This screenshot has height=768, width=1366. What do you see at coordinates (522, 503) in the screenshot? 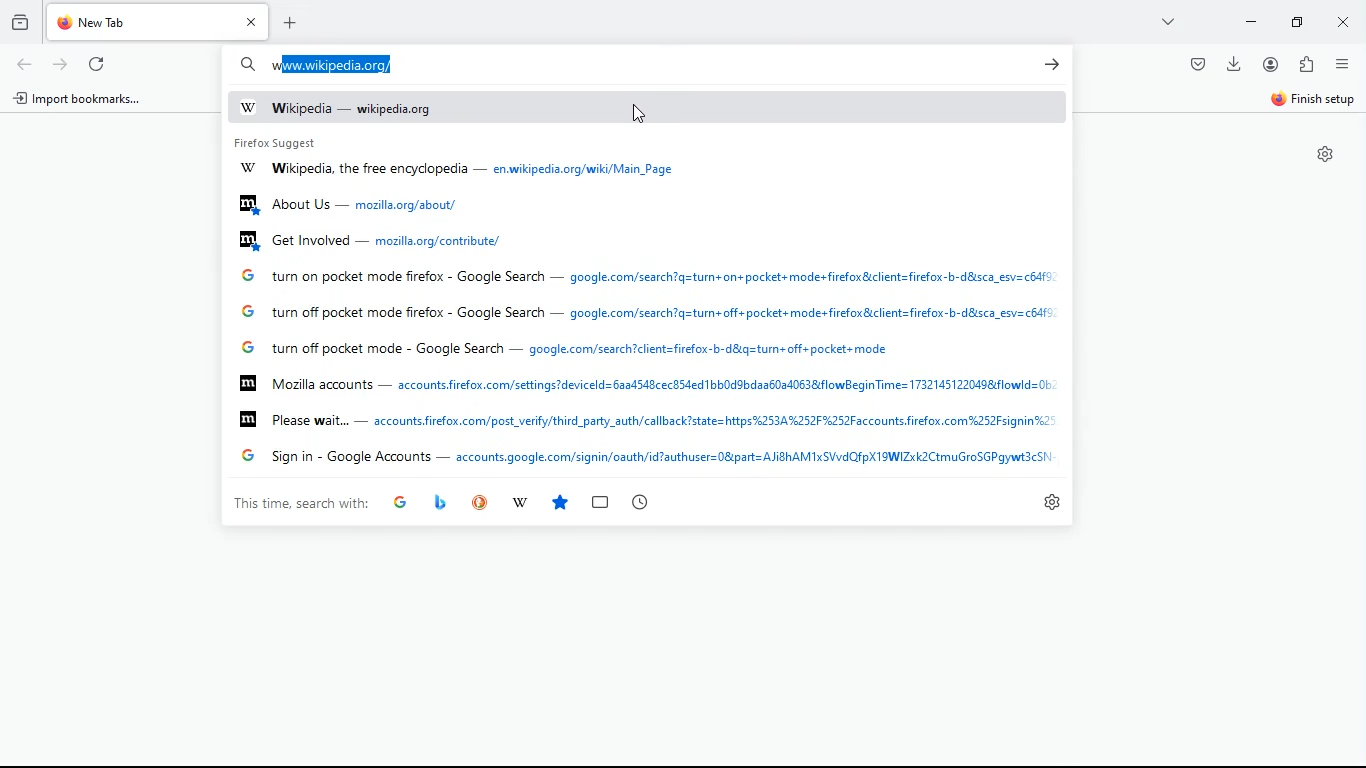
I see `suggestions` at bounding box center [522, 503].